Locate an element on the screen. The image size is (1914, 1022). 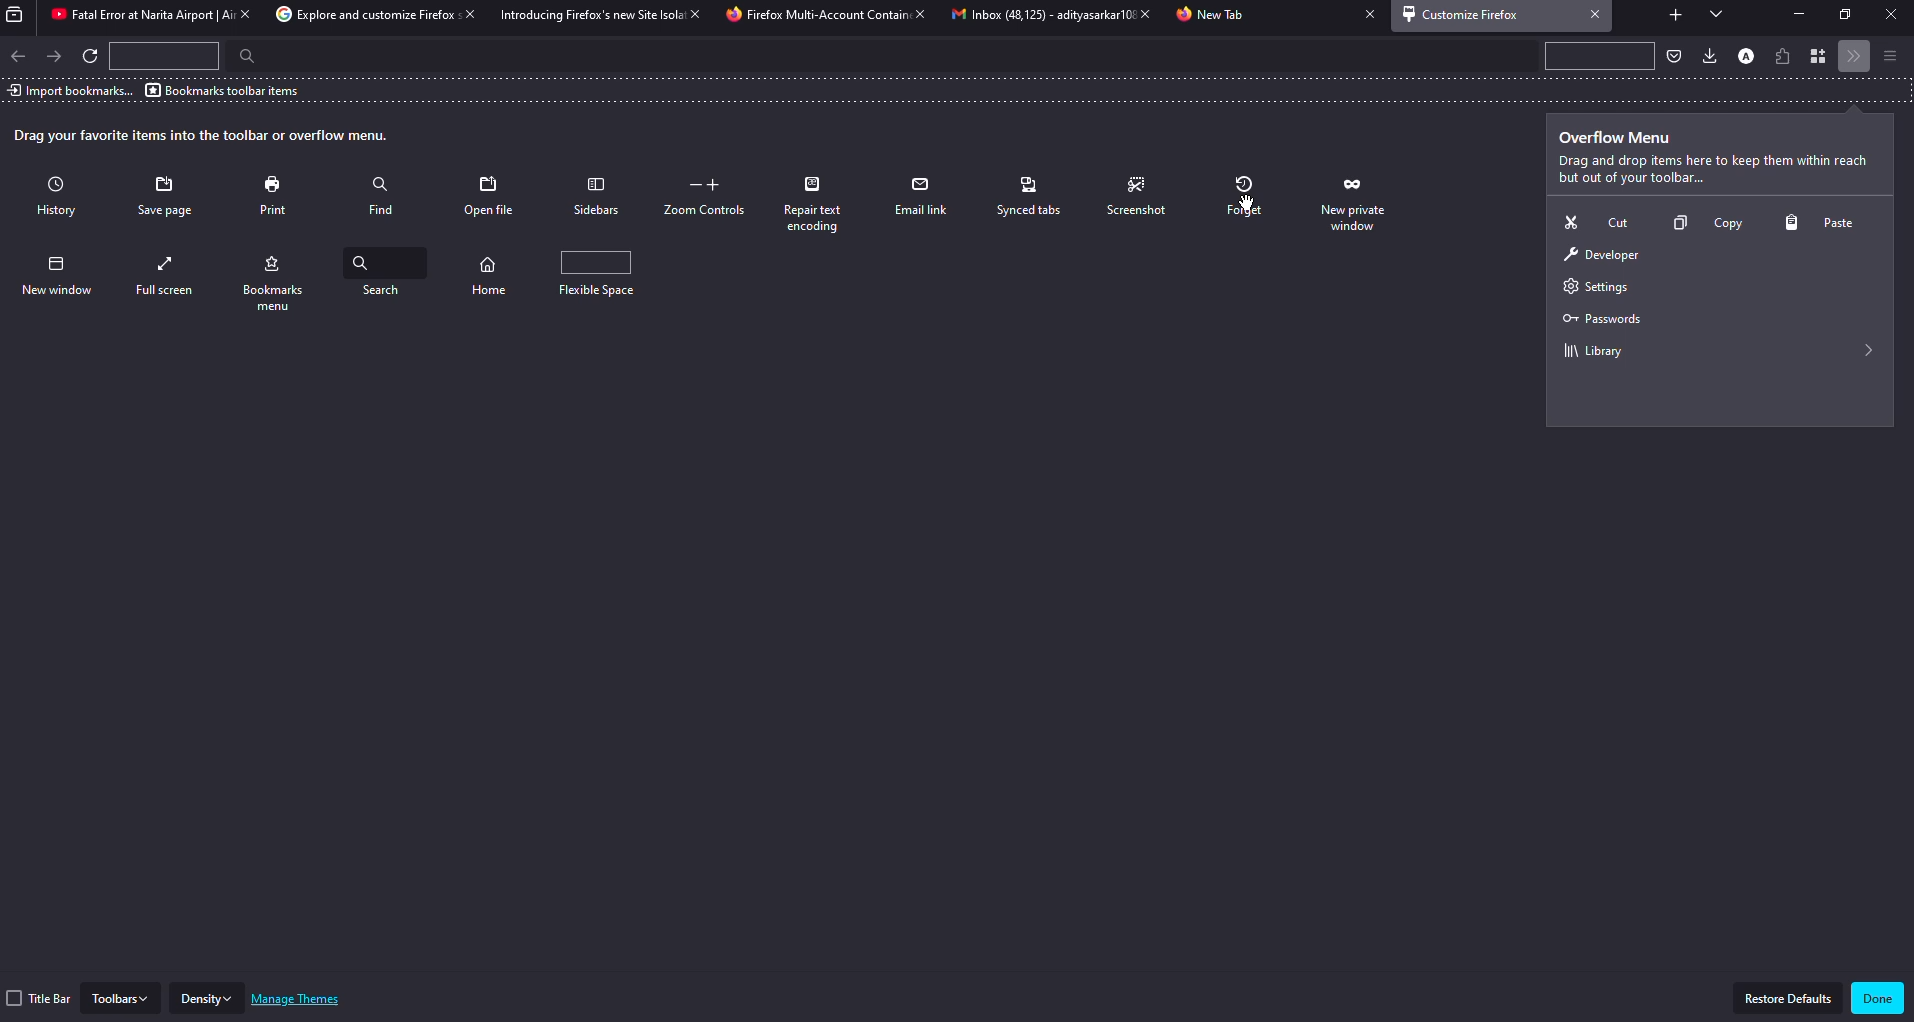
save page is located at coordinates (169, 197).